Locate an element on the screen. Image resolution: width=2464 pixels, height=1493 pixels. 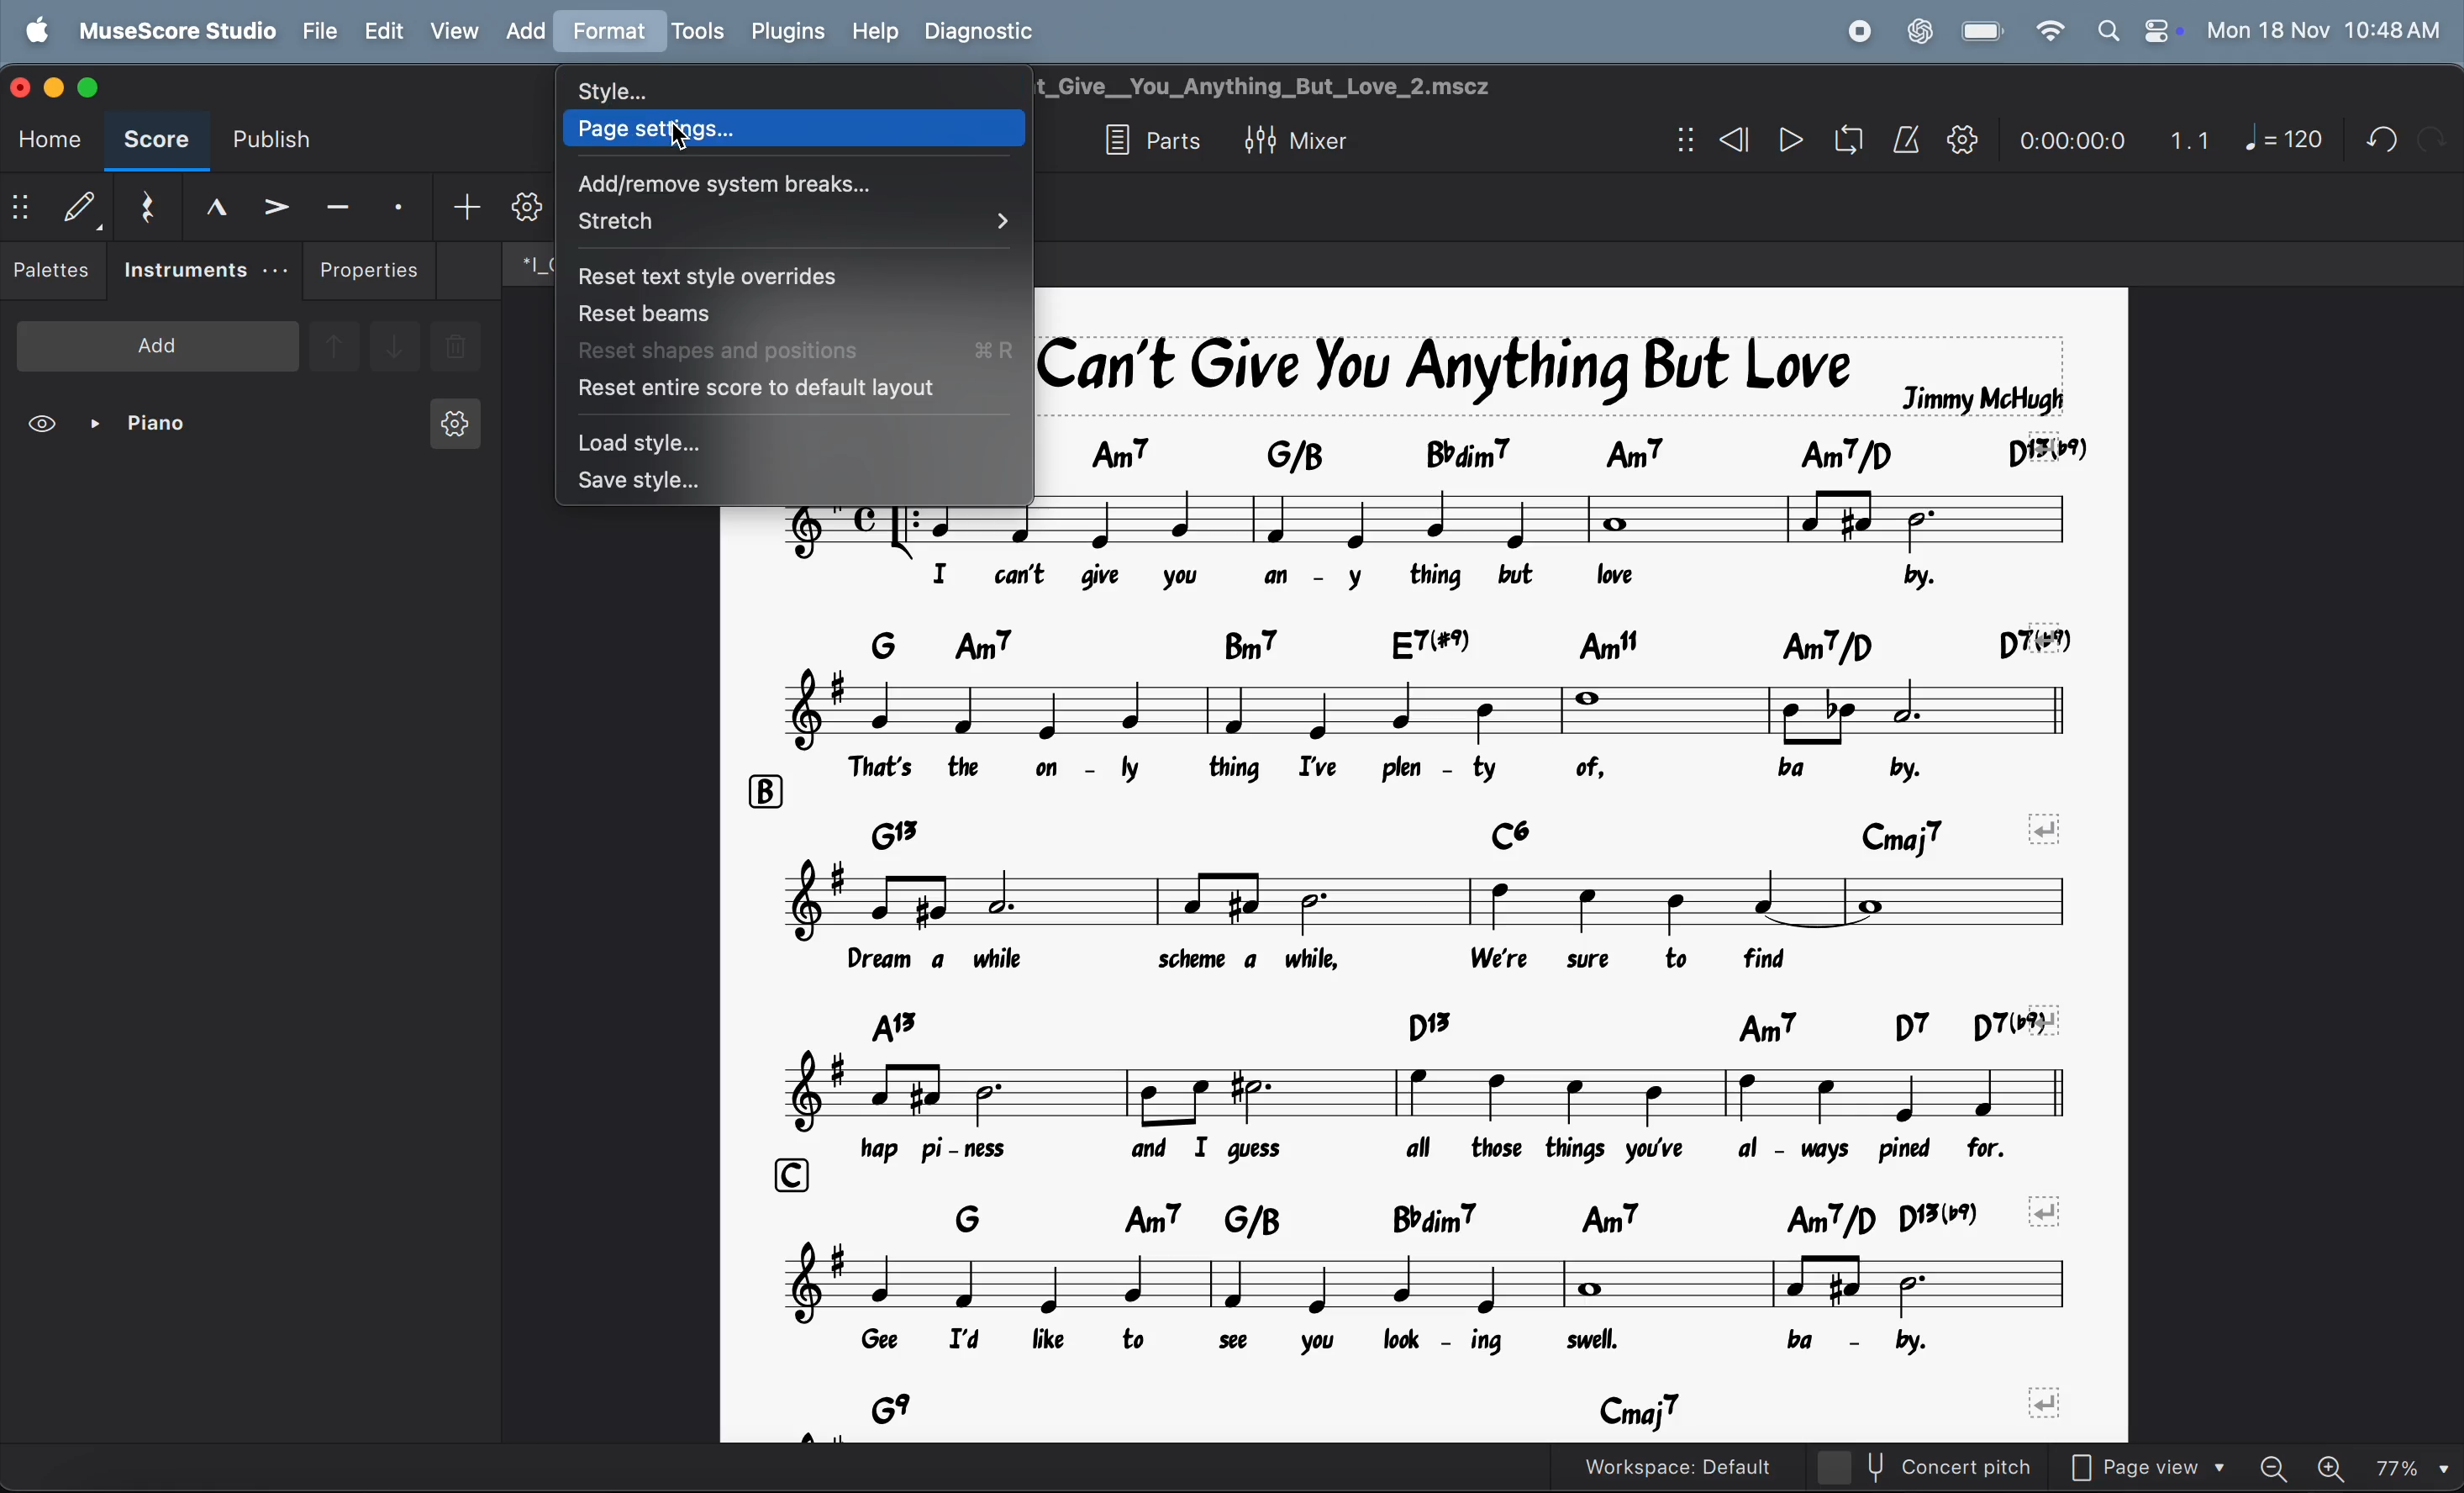
chatgpt is located at coordinates (1919, 29).